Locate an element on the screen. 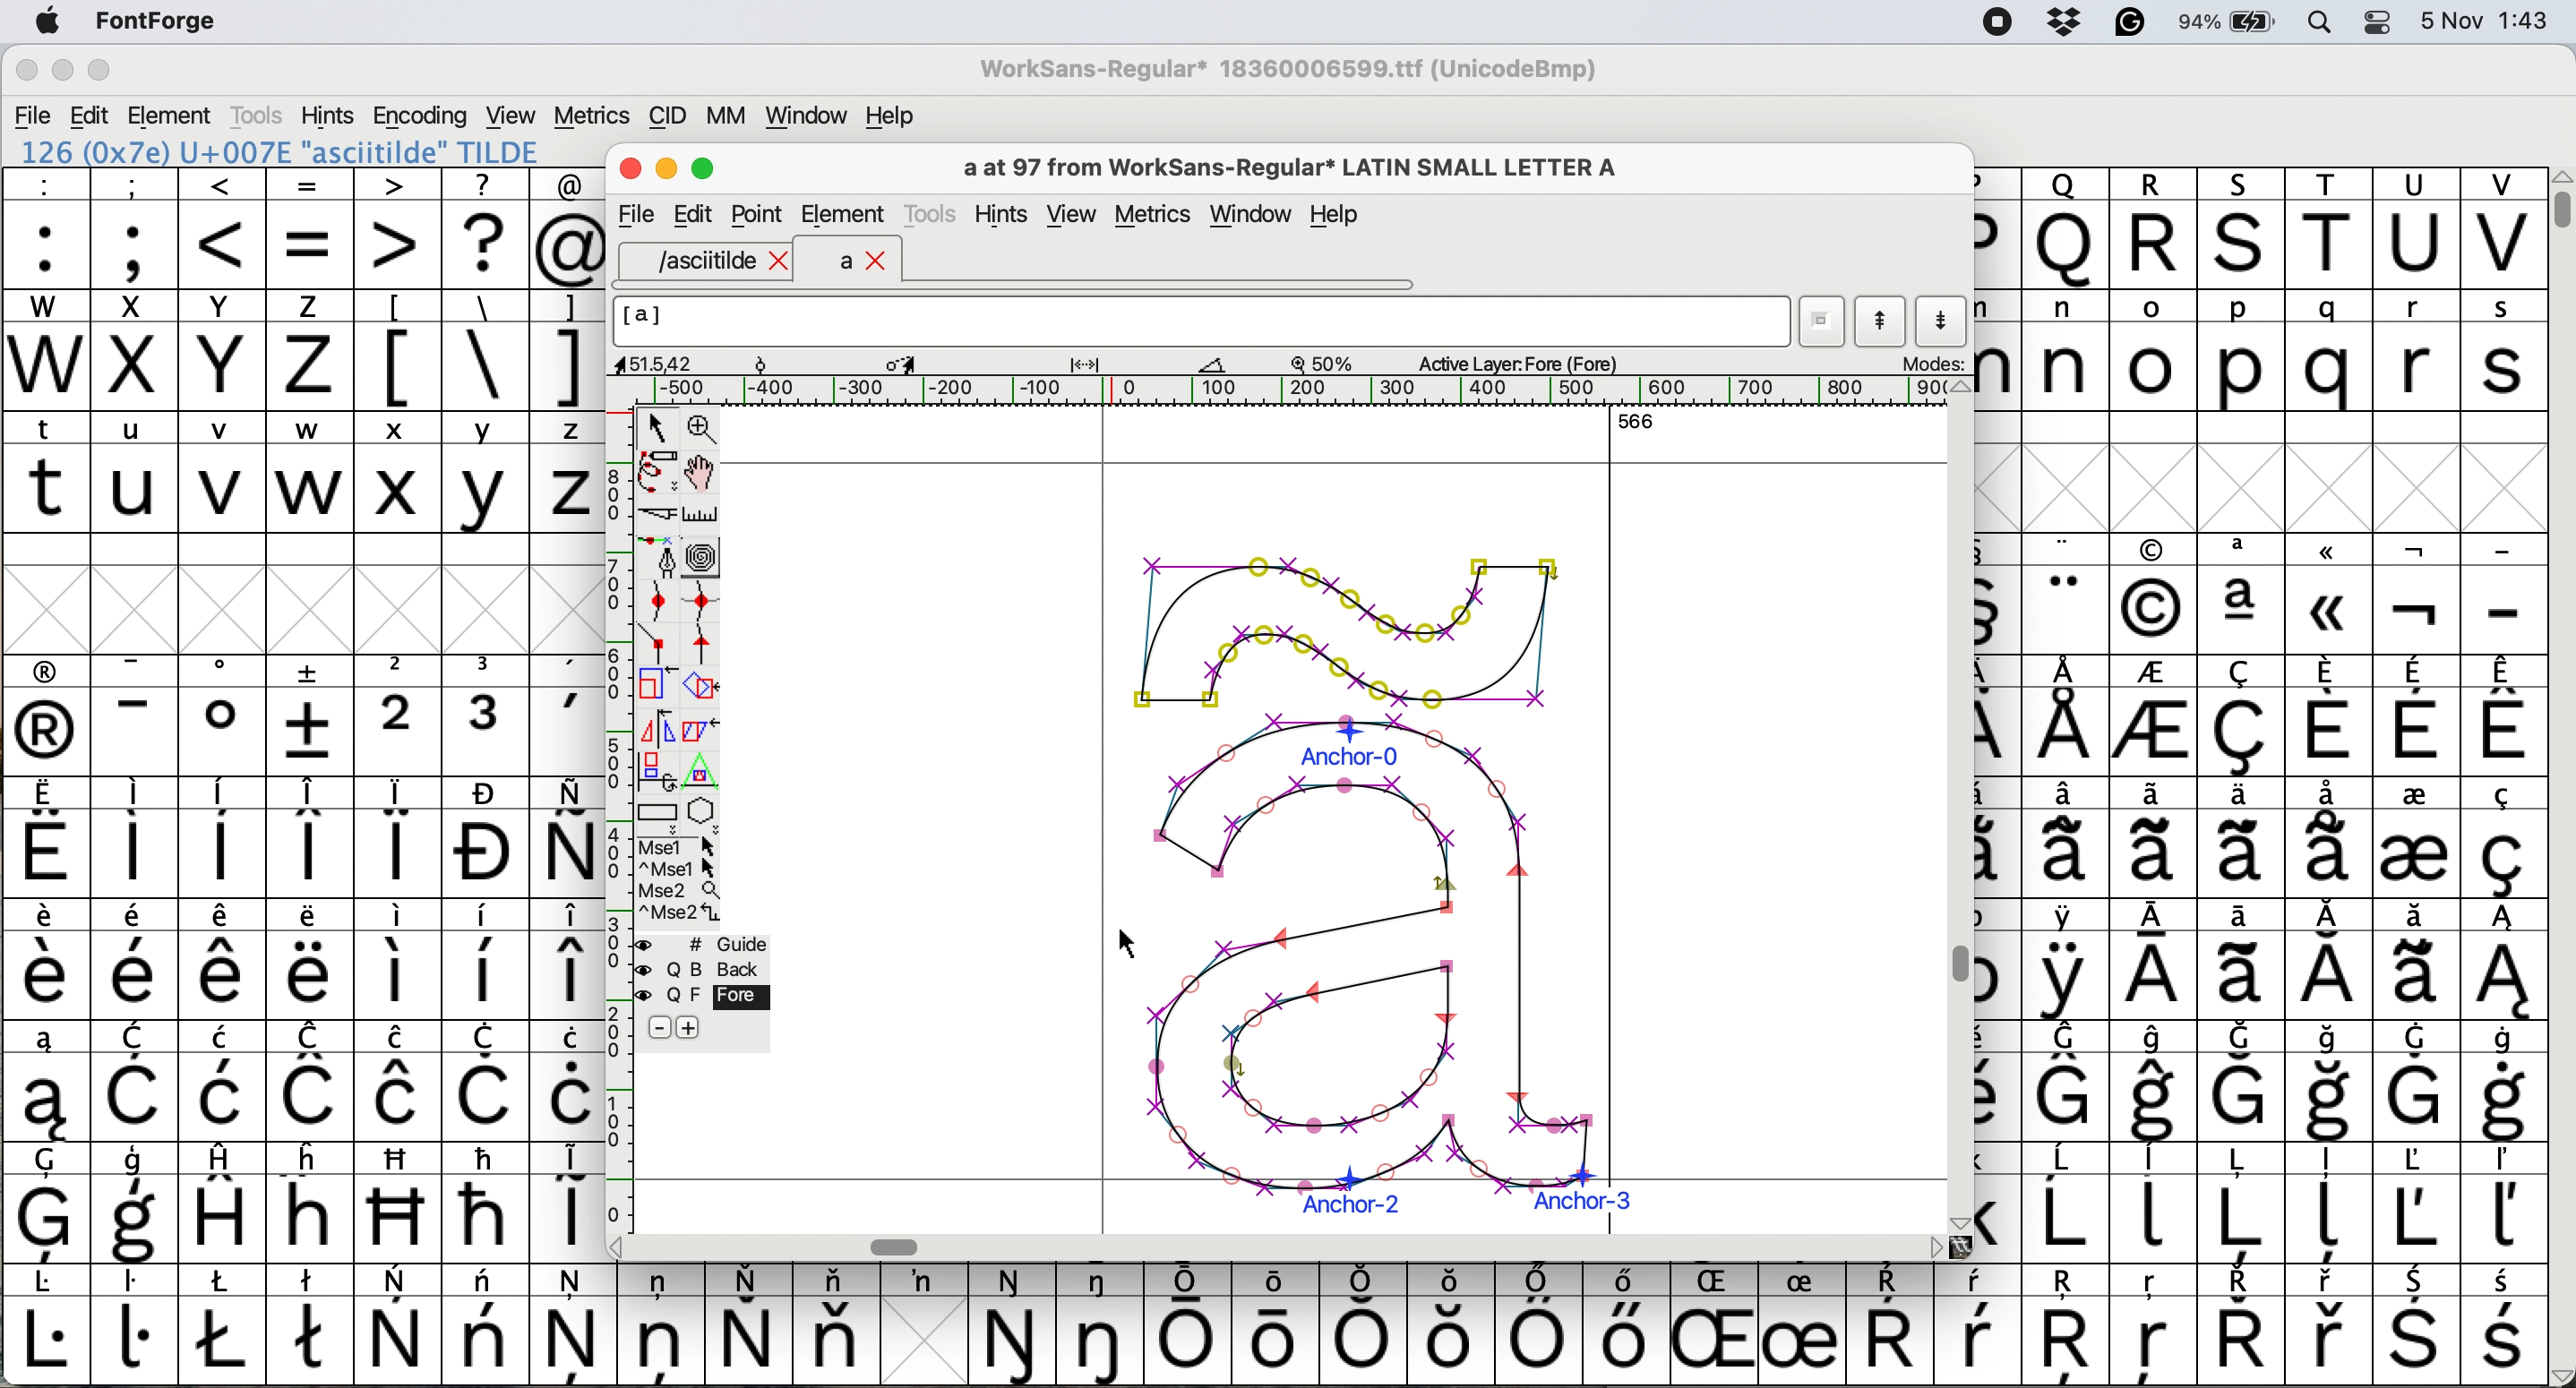 Image resolution: width=2576 pixels, height=1388 pixels. scale selection is located at coordinates (659, 683).